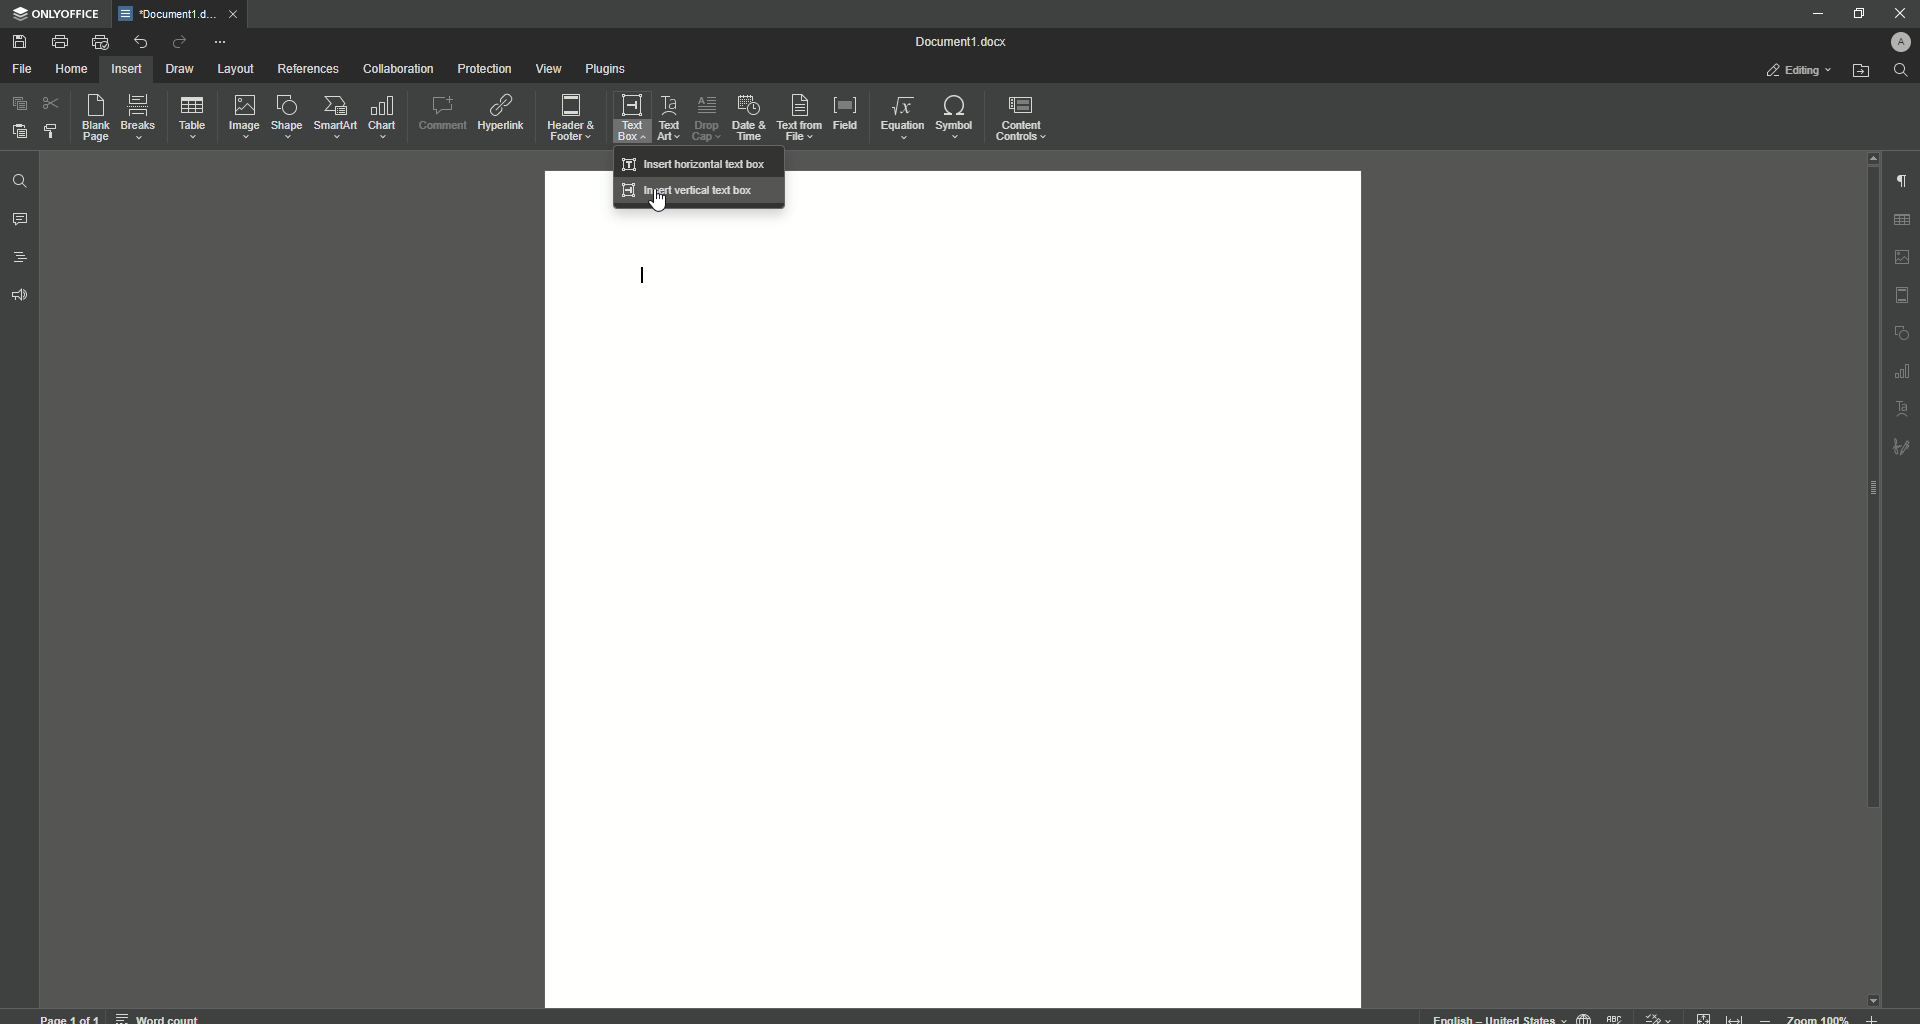 Image resolution: width=1920 pixels, height=1024 pixels. What do you see at coordinates (235, 69) in the screenshot?
I see `Layout` at bounding box center [235, 69].